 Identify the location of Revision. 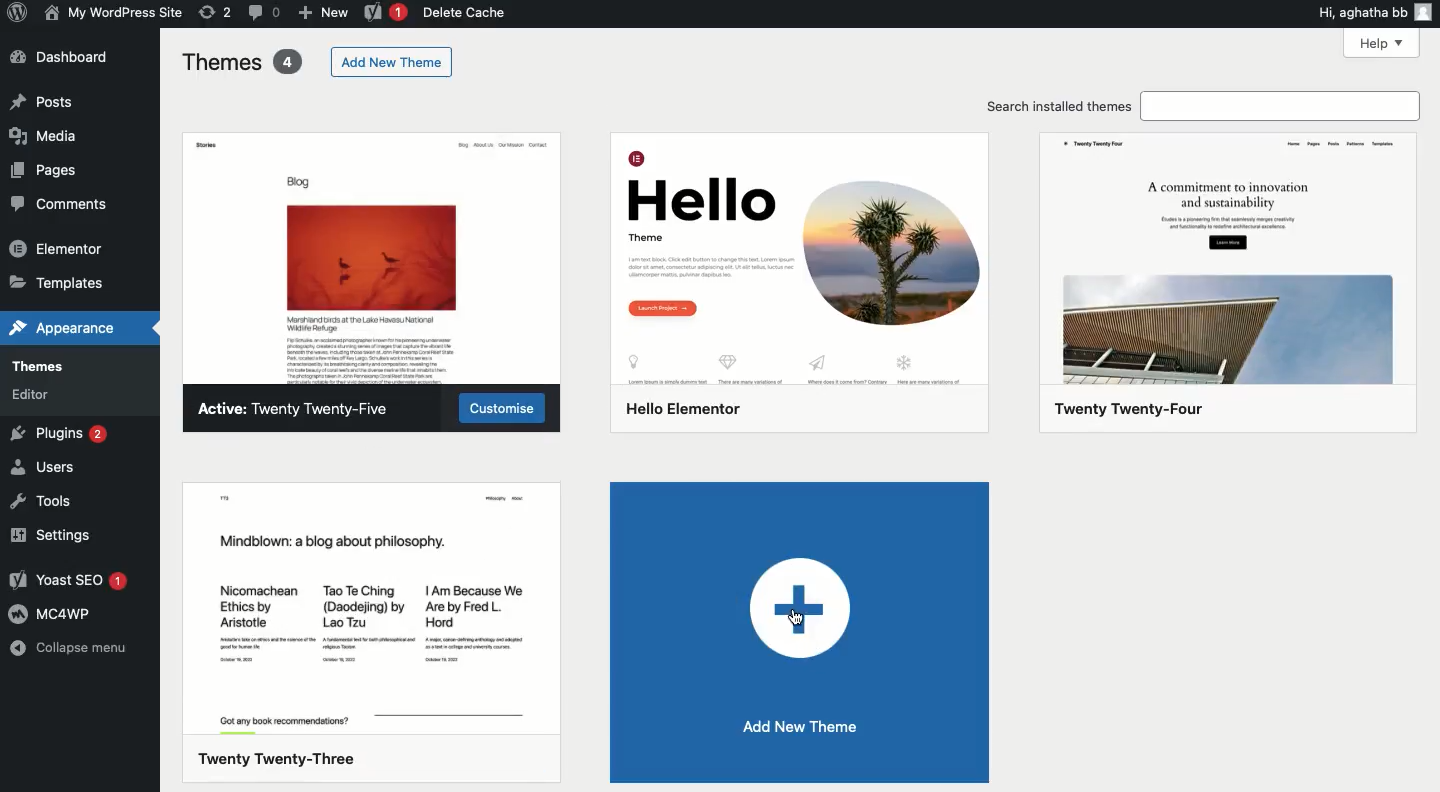
(217, 11).